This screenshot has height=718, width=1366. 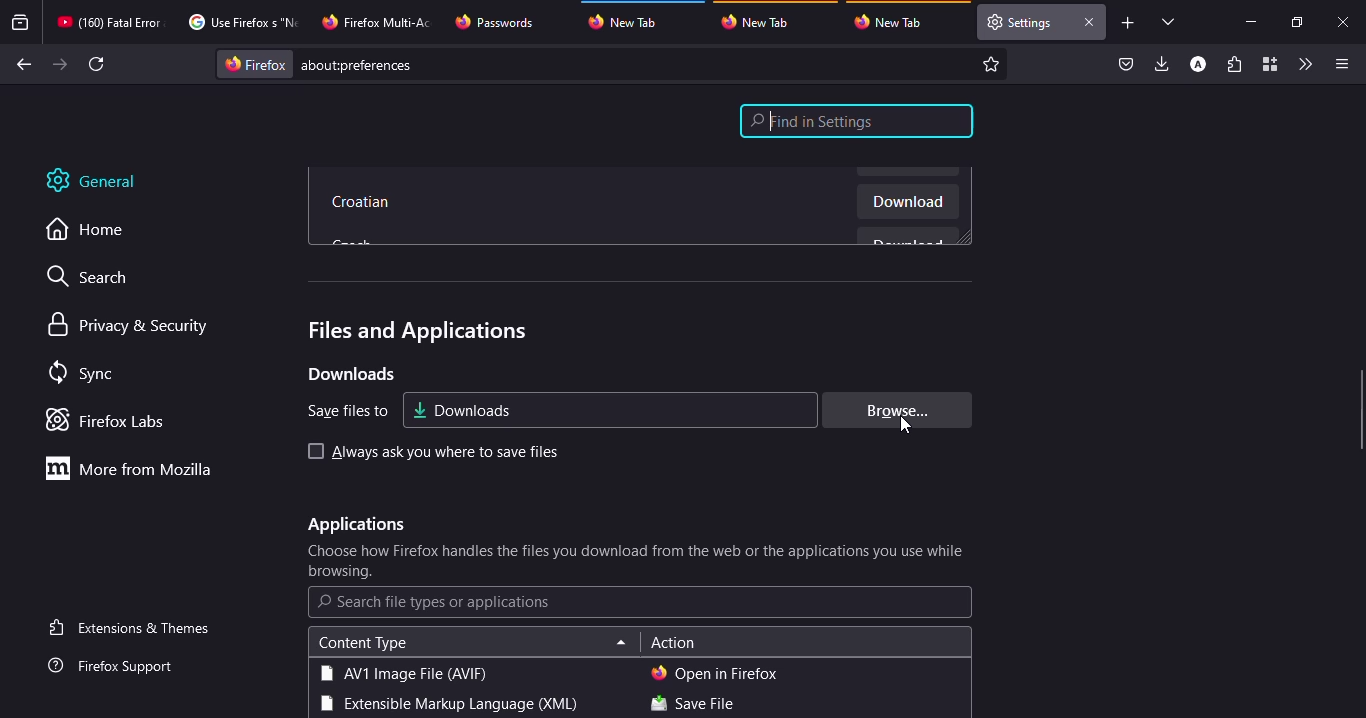 I want to click on sort, so click(x=621, y=644).